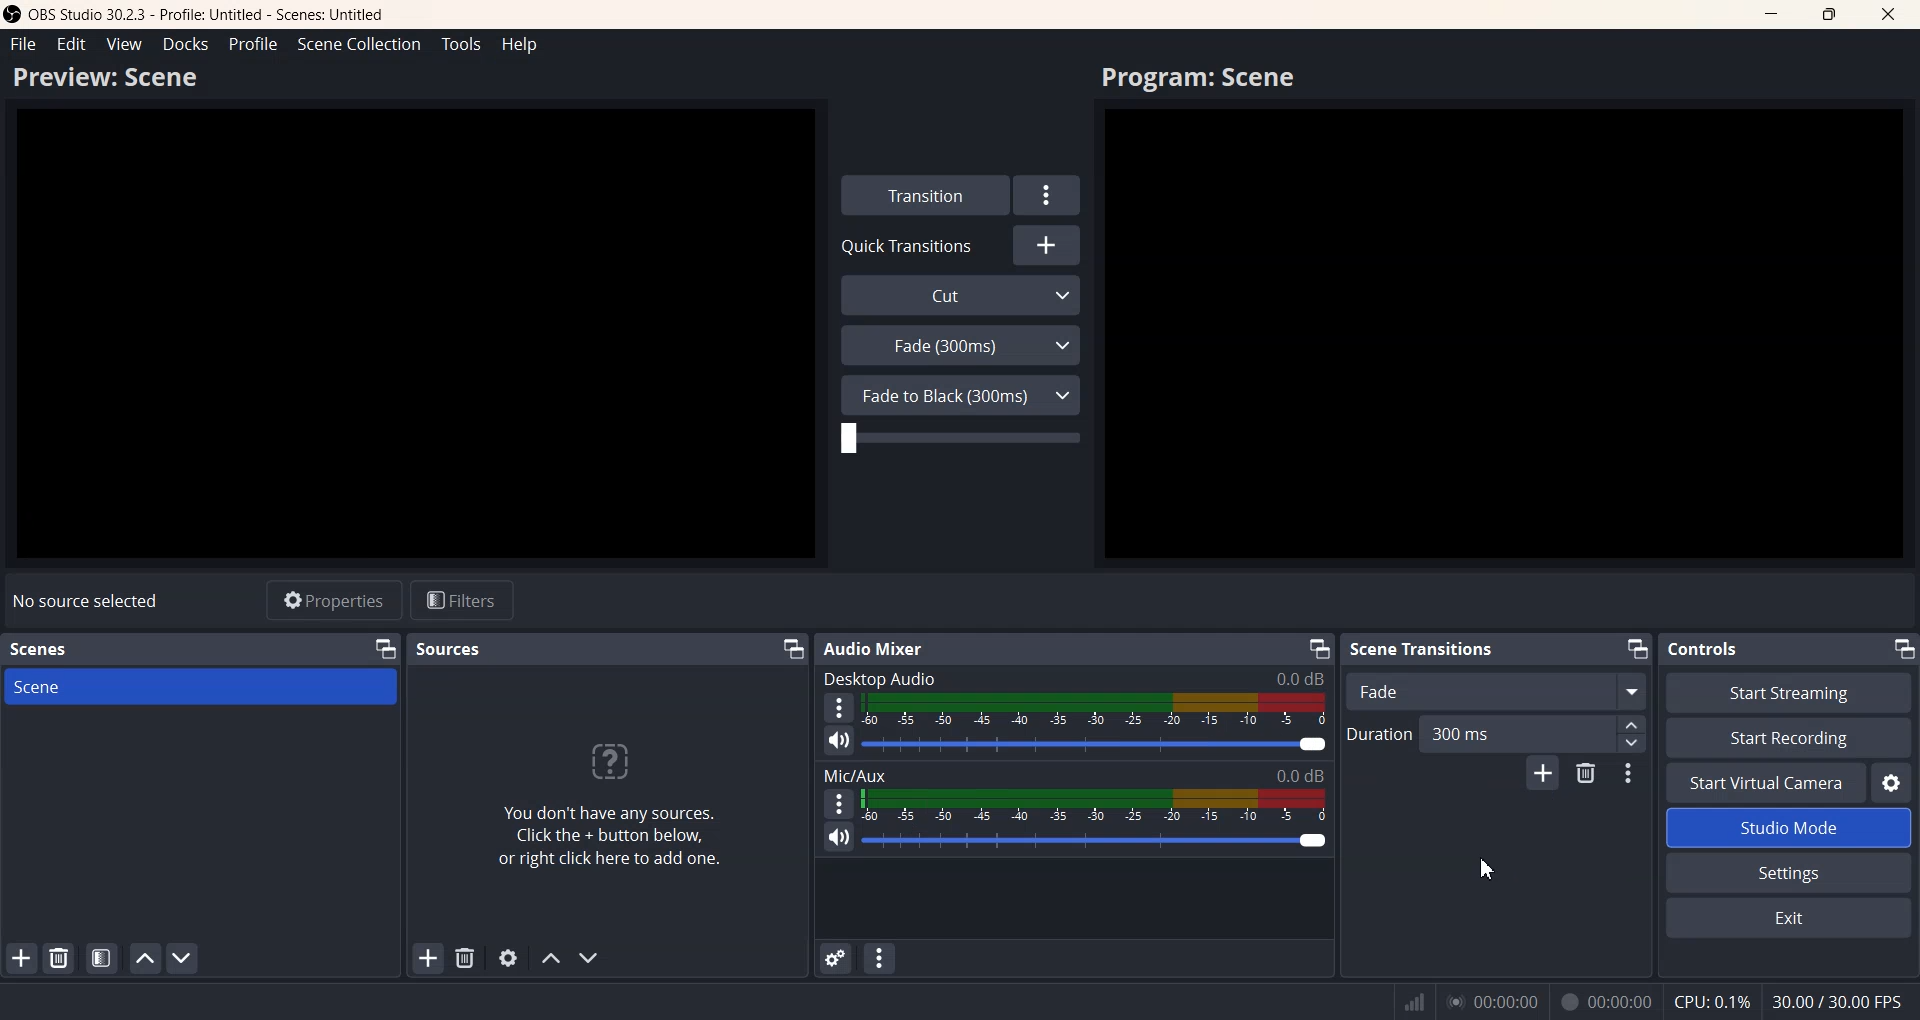  I want to click on Fade to Black (300ms), so click(955, 395).